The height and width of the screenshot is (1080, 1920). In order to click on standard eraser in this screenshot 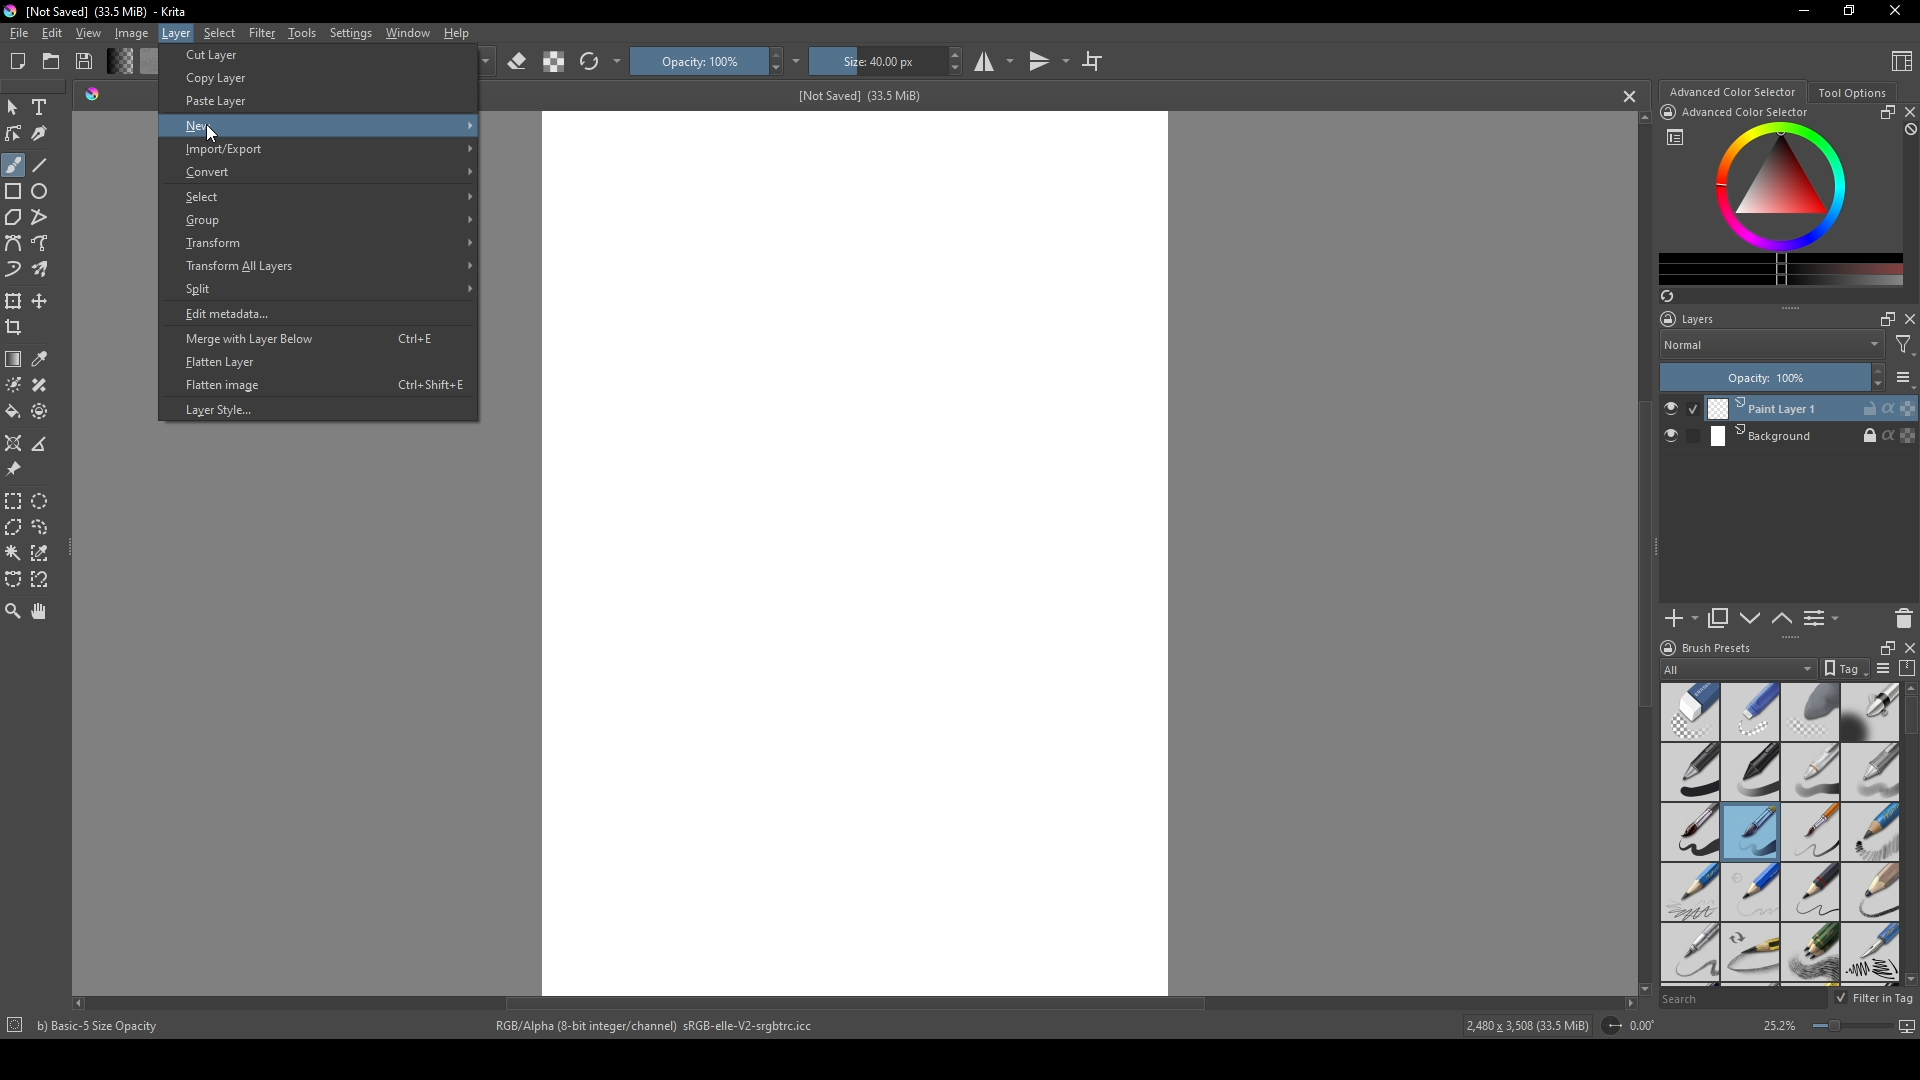, I will do `click(1689, 711)`.